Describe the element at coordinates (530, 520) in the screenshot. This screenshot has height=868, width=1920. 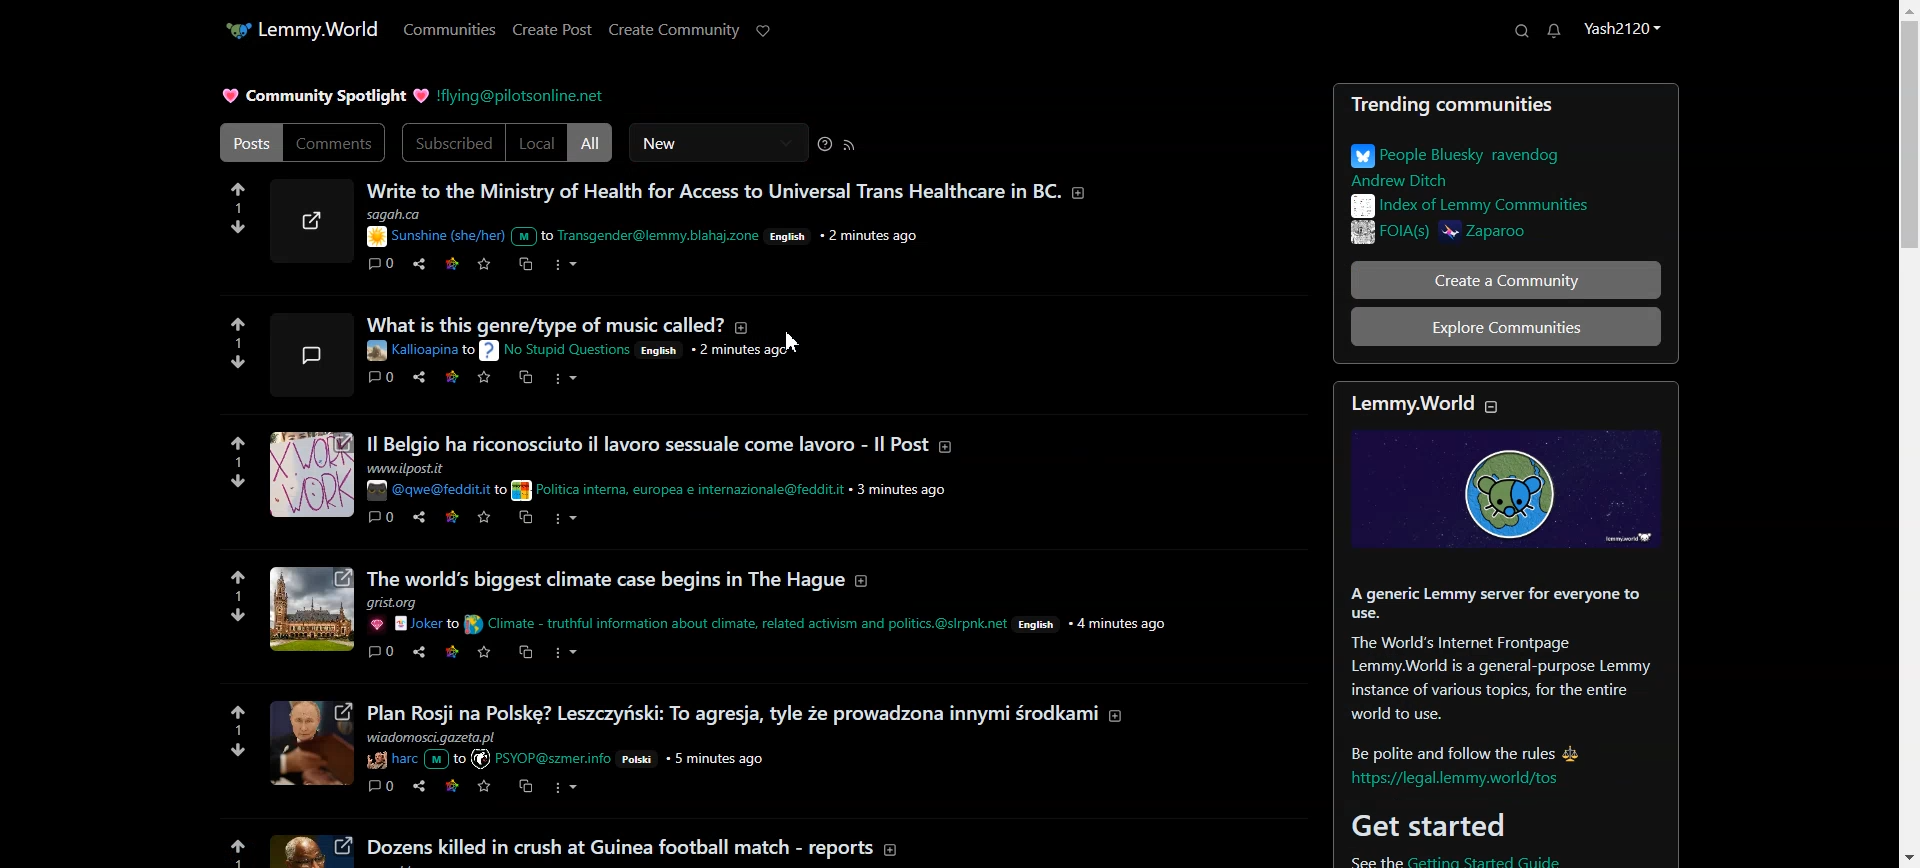
I see `copy` at that location.